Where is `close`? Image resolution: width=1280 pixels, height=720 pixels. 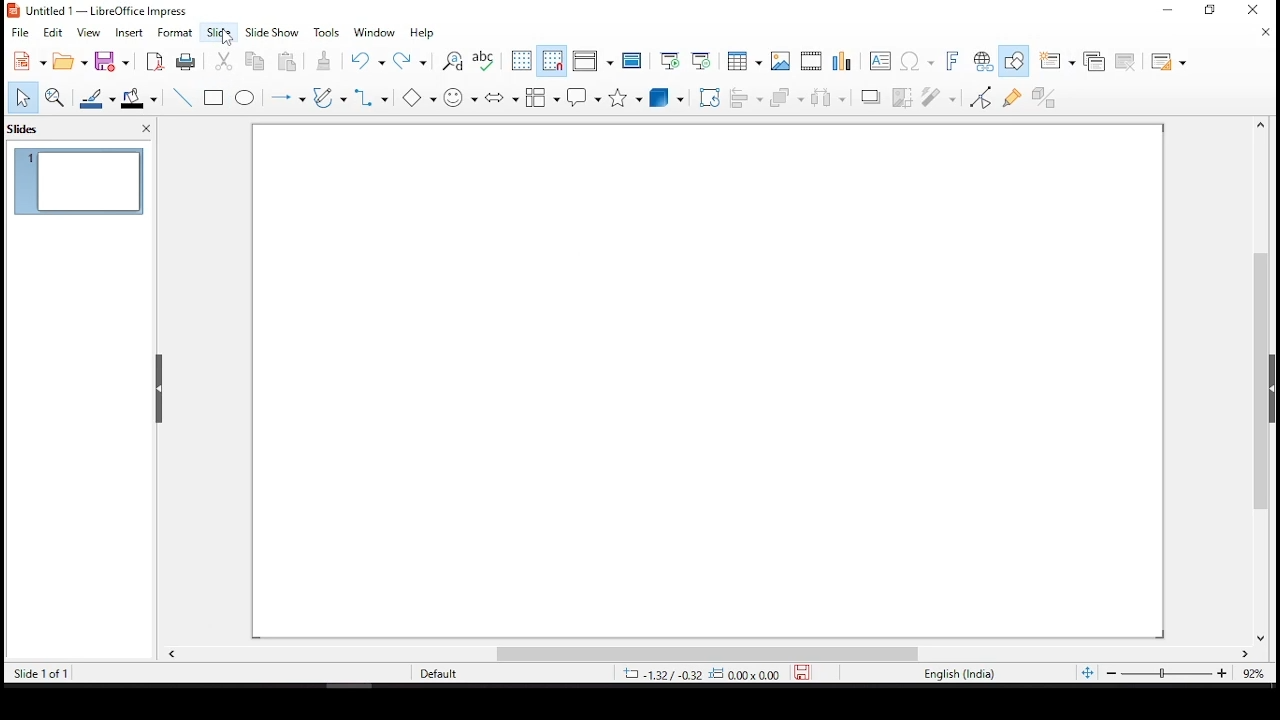 close is located at coordinates (1263, 31).